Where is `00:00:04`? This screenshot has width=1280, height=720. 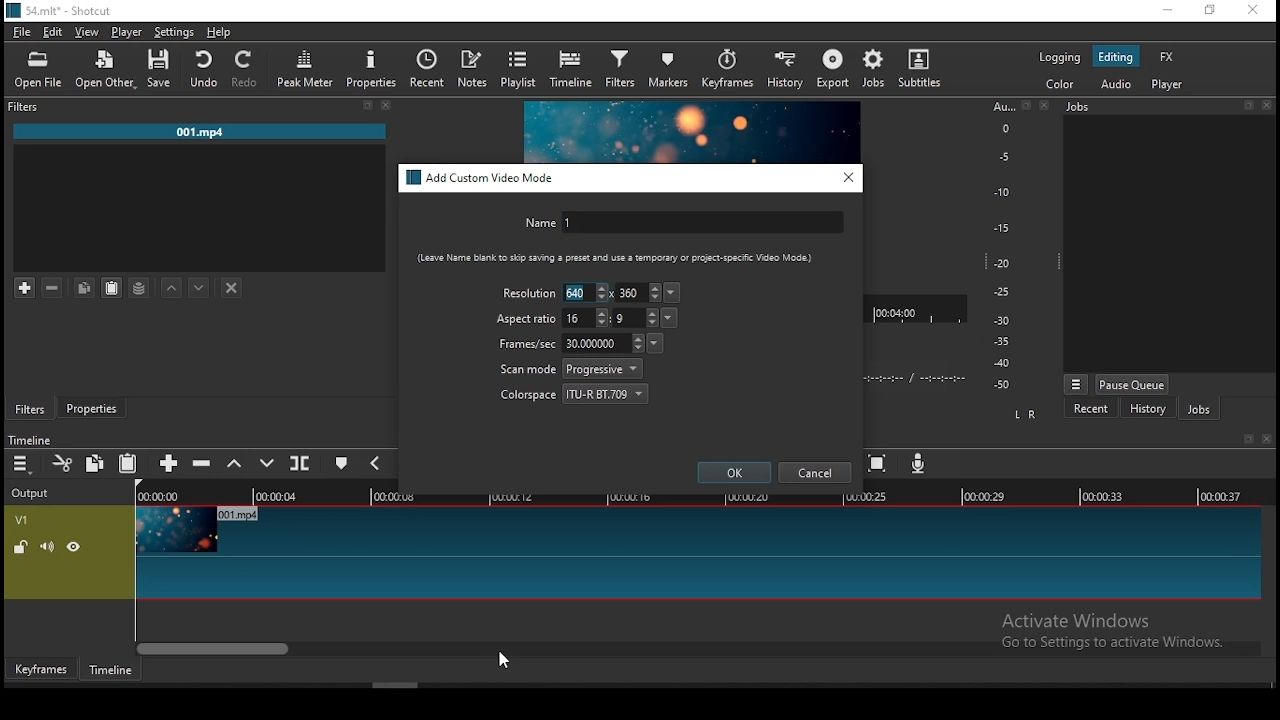 00:00:04 is located at coordinates (279, 496).